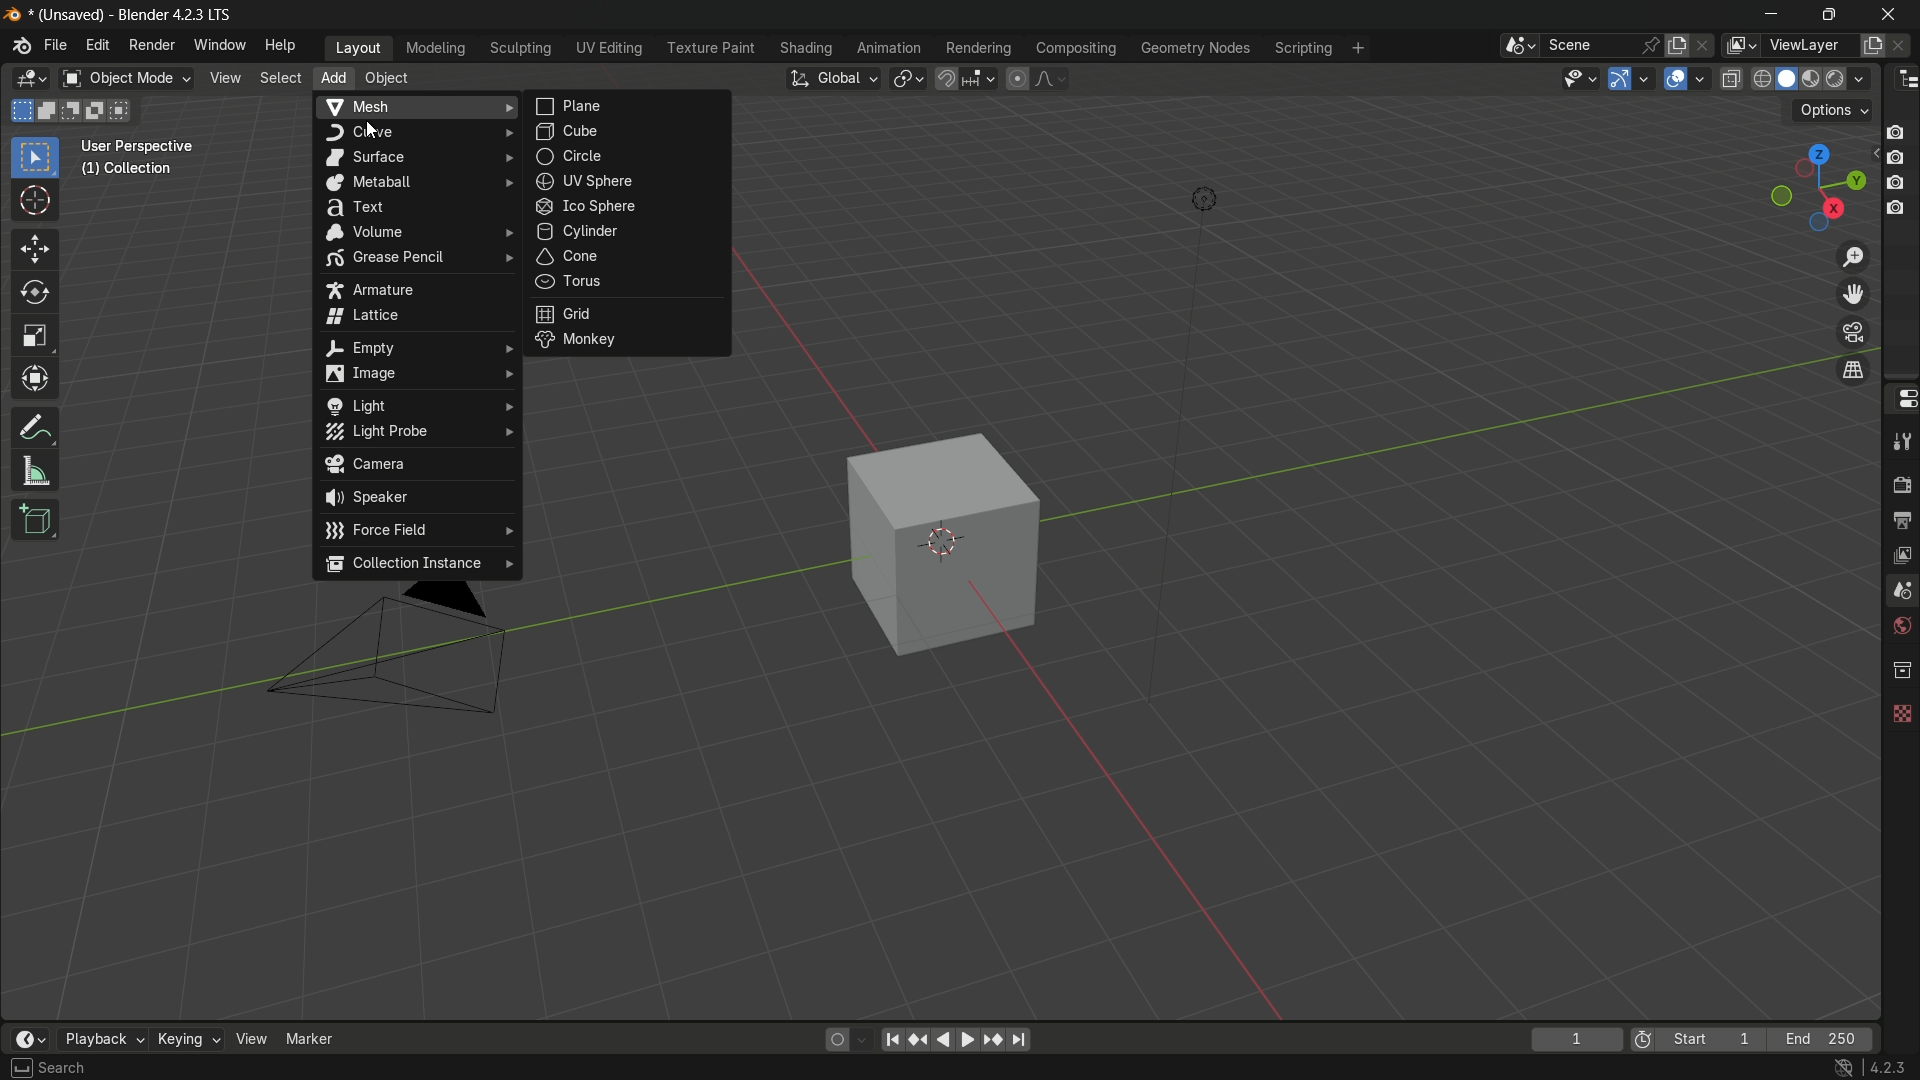  Describe the element at coordinates (1651, 45) in the screenshot. I see `pin scene to workspace` at that location.